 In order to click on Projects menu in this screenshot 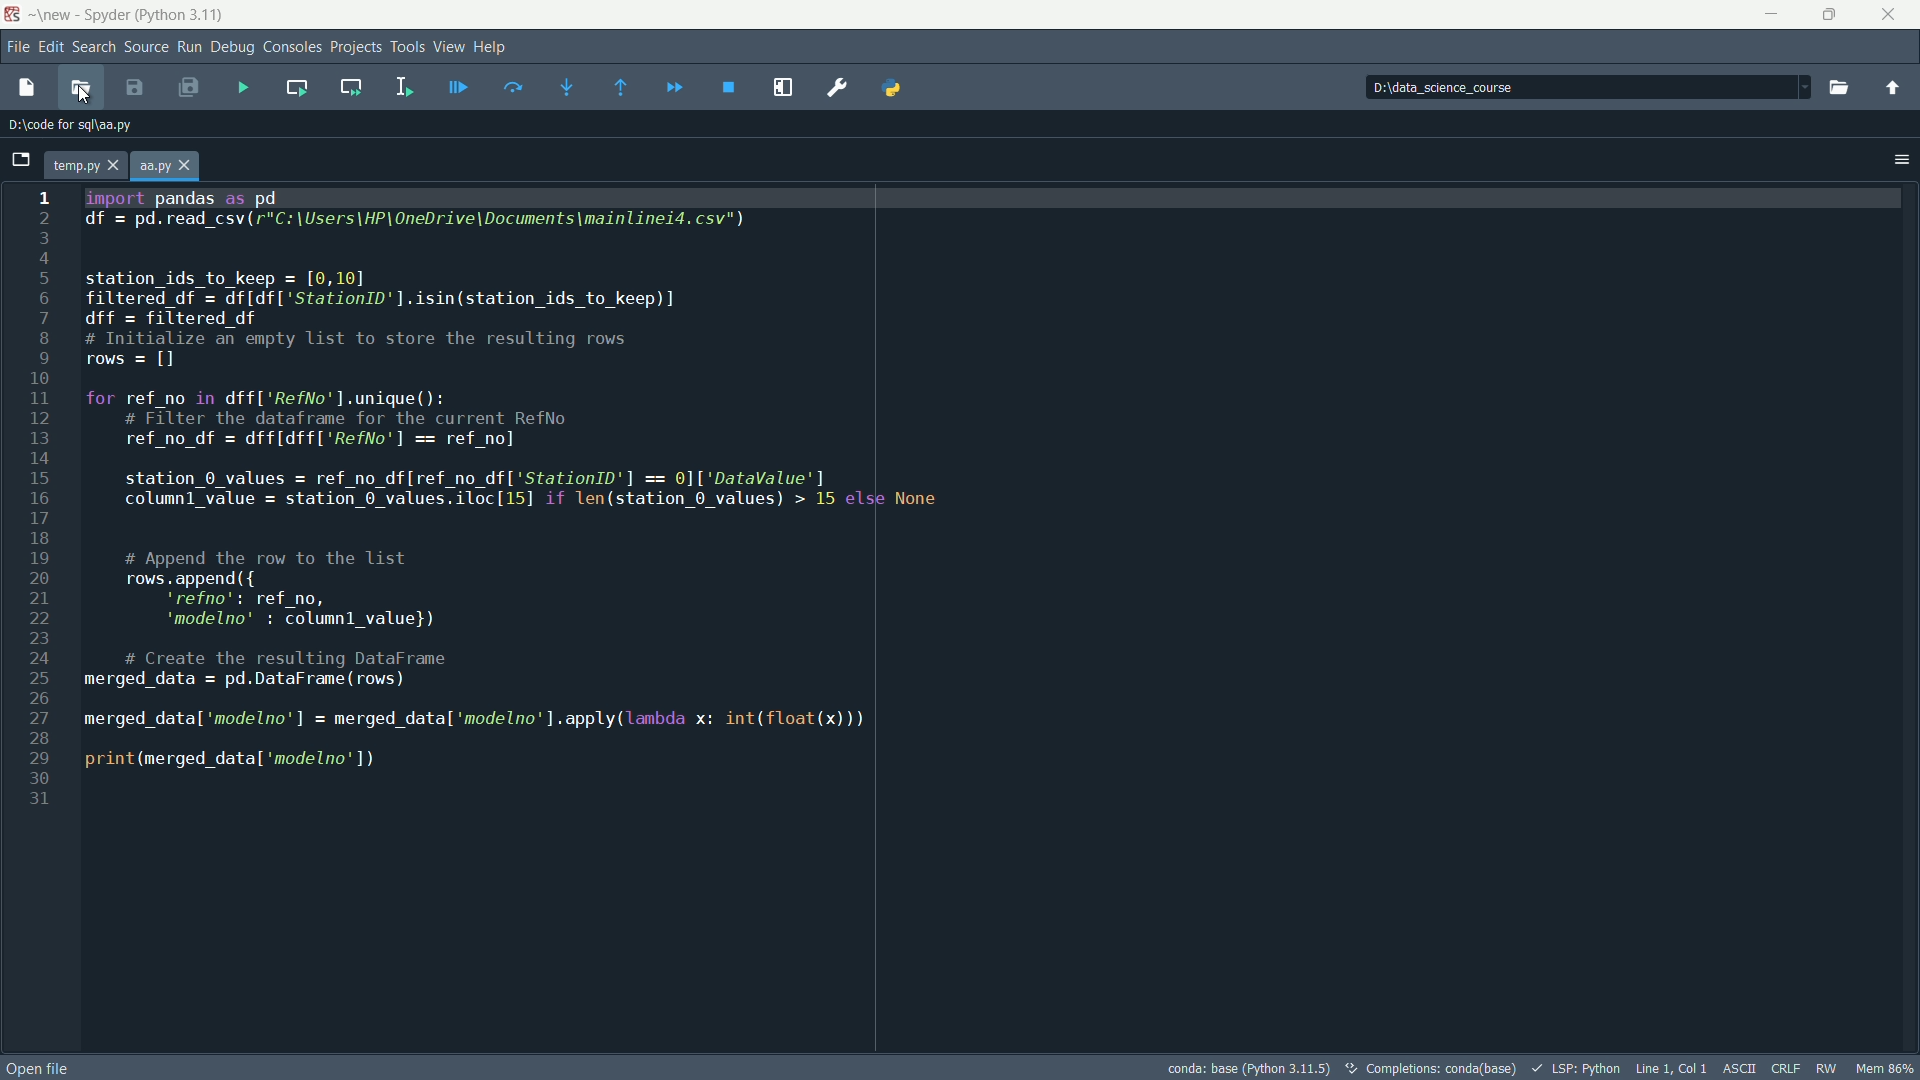, I will do `click(360, 46)`.